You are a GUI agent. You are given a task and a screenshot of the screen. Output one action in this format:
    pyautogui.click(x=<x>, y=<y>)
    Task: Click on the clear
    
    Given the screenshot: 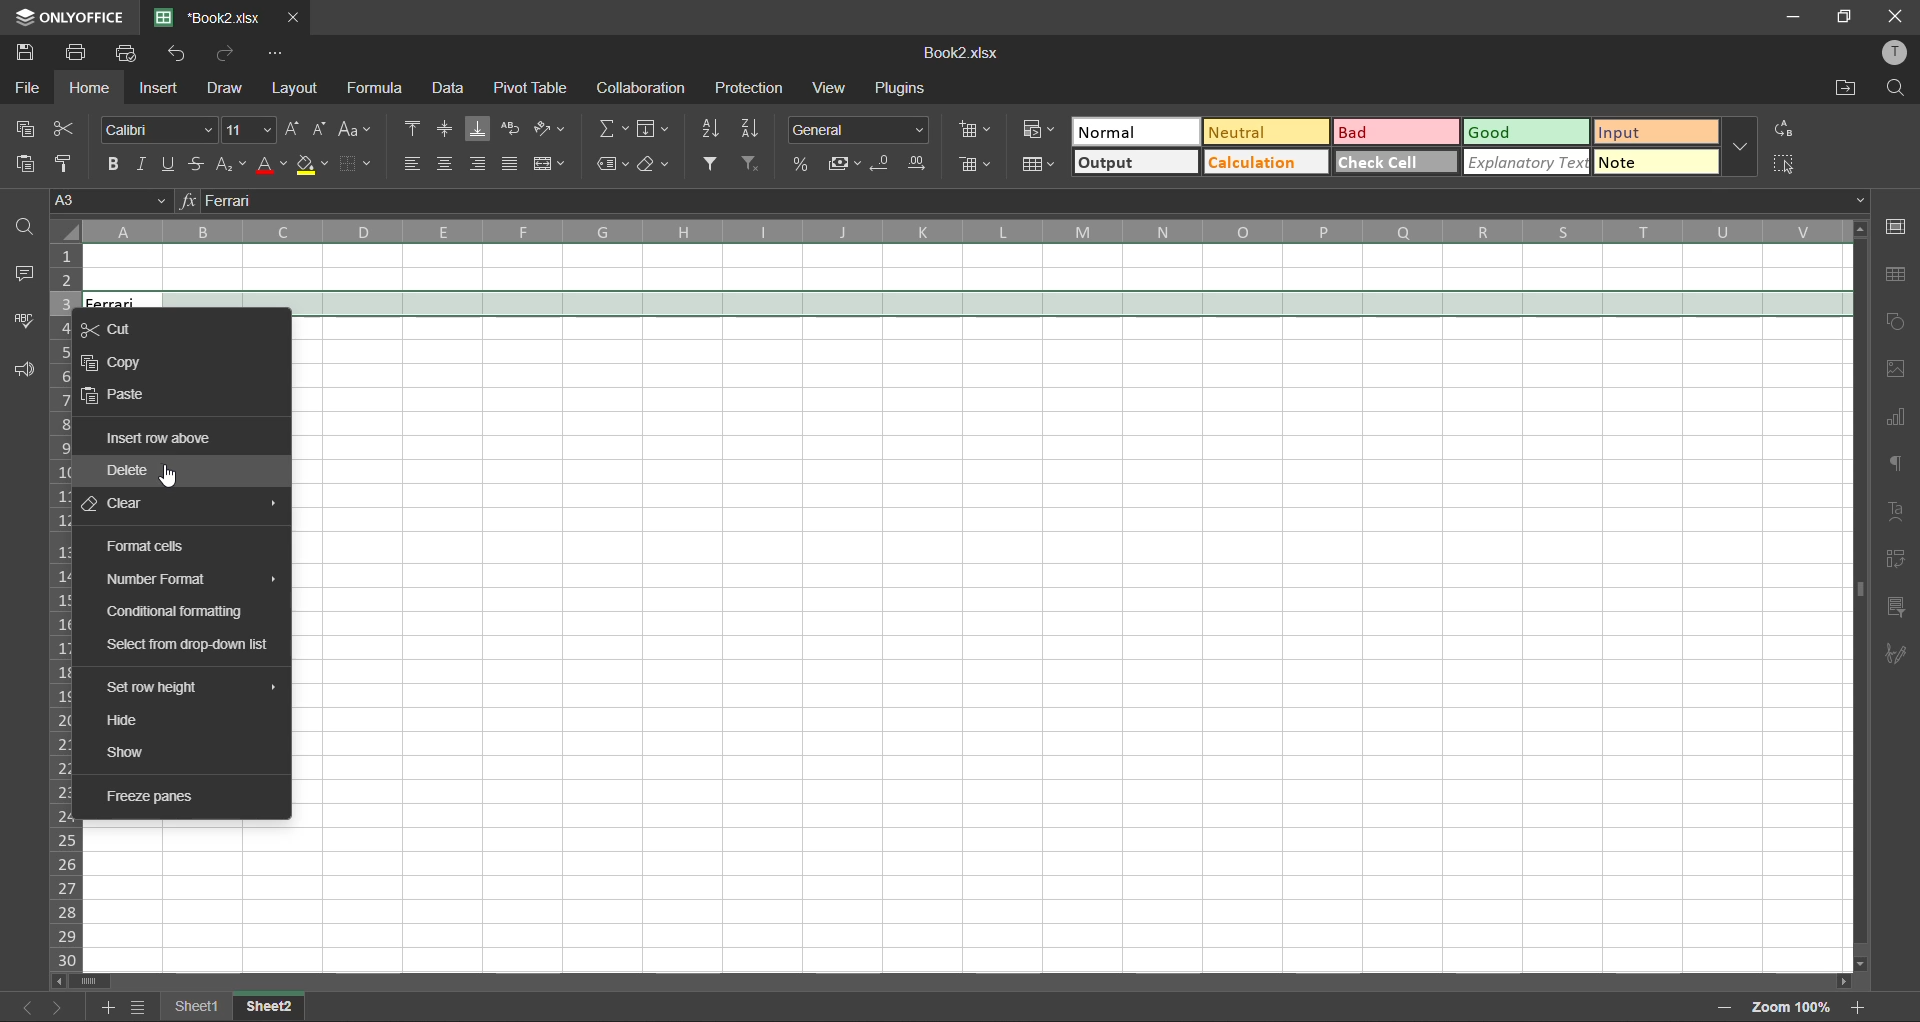 What is the action you would take?
    pyautogui.click(x=120, y=499)
    